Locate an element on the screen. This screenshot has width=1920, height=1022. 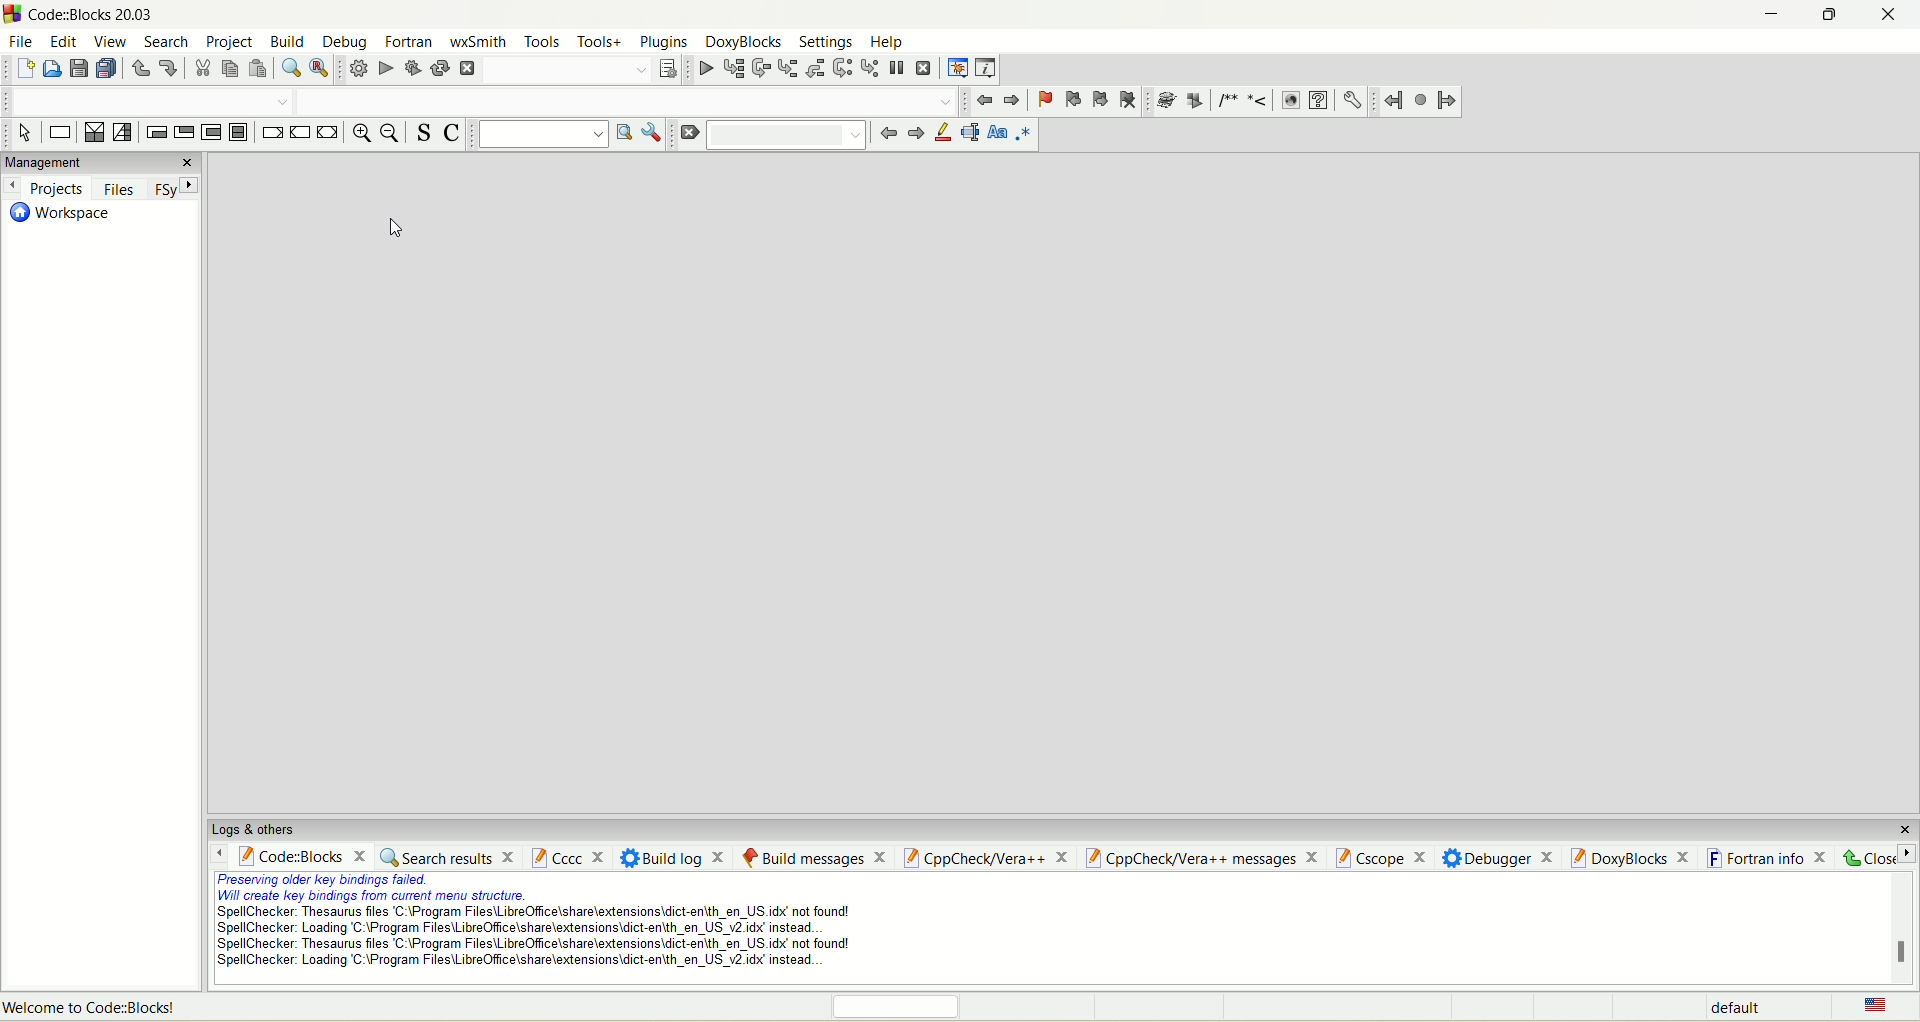
clear bookmark is located at coordinates (1130, 100).